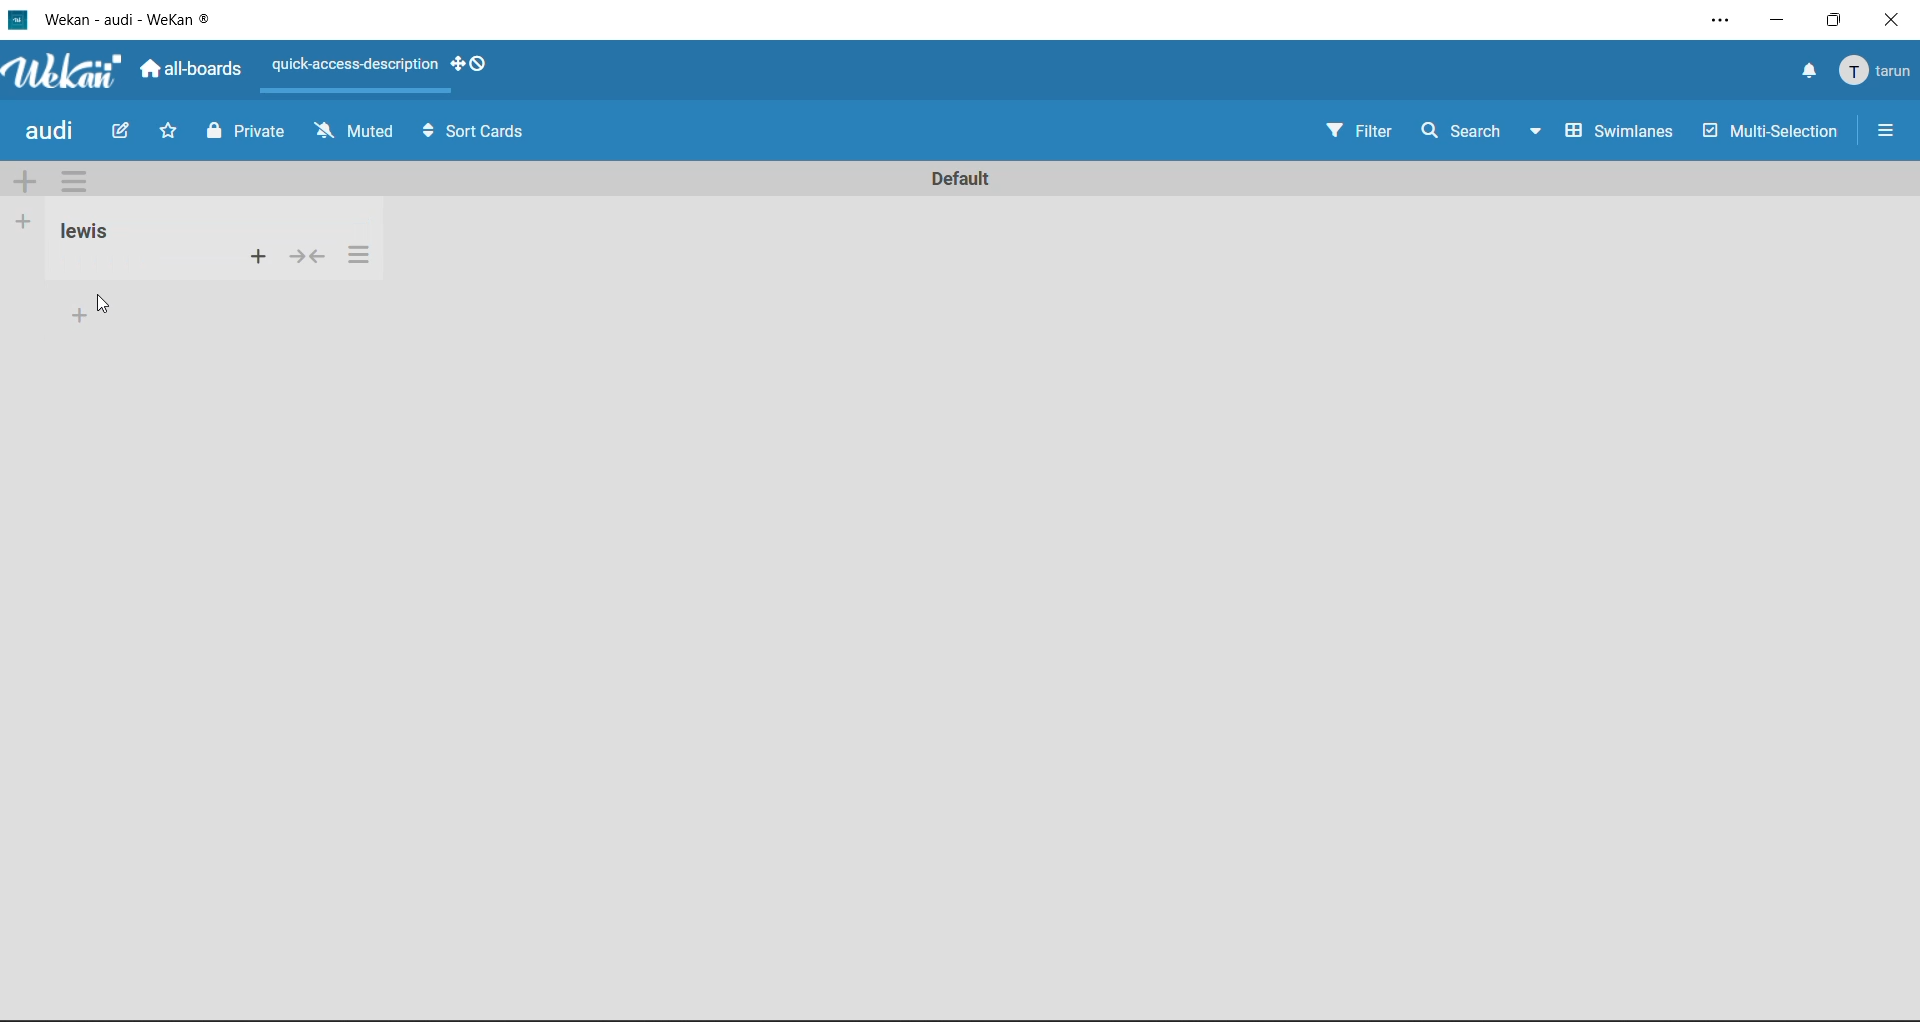  Describe the element at coordinates (1898, 20) in the screenshot. I see `close` at that location.